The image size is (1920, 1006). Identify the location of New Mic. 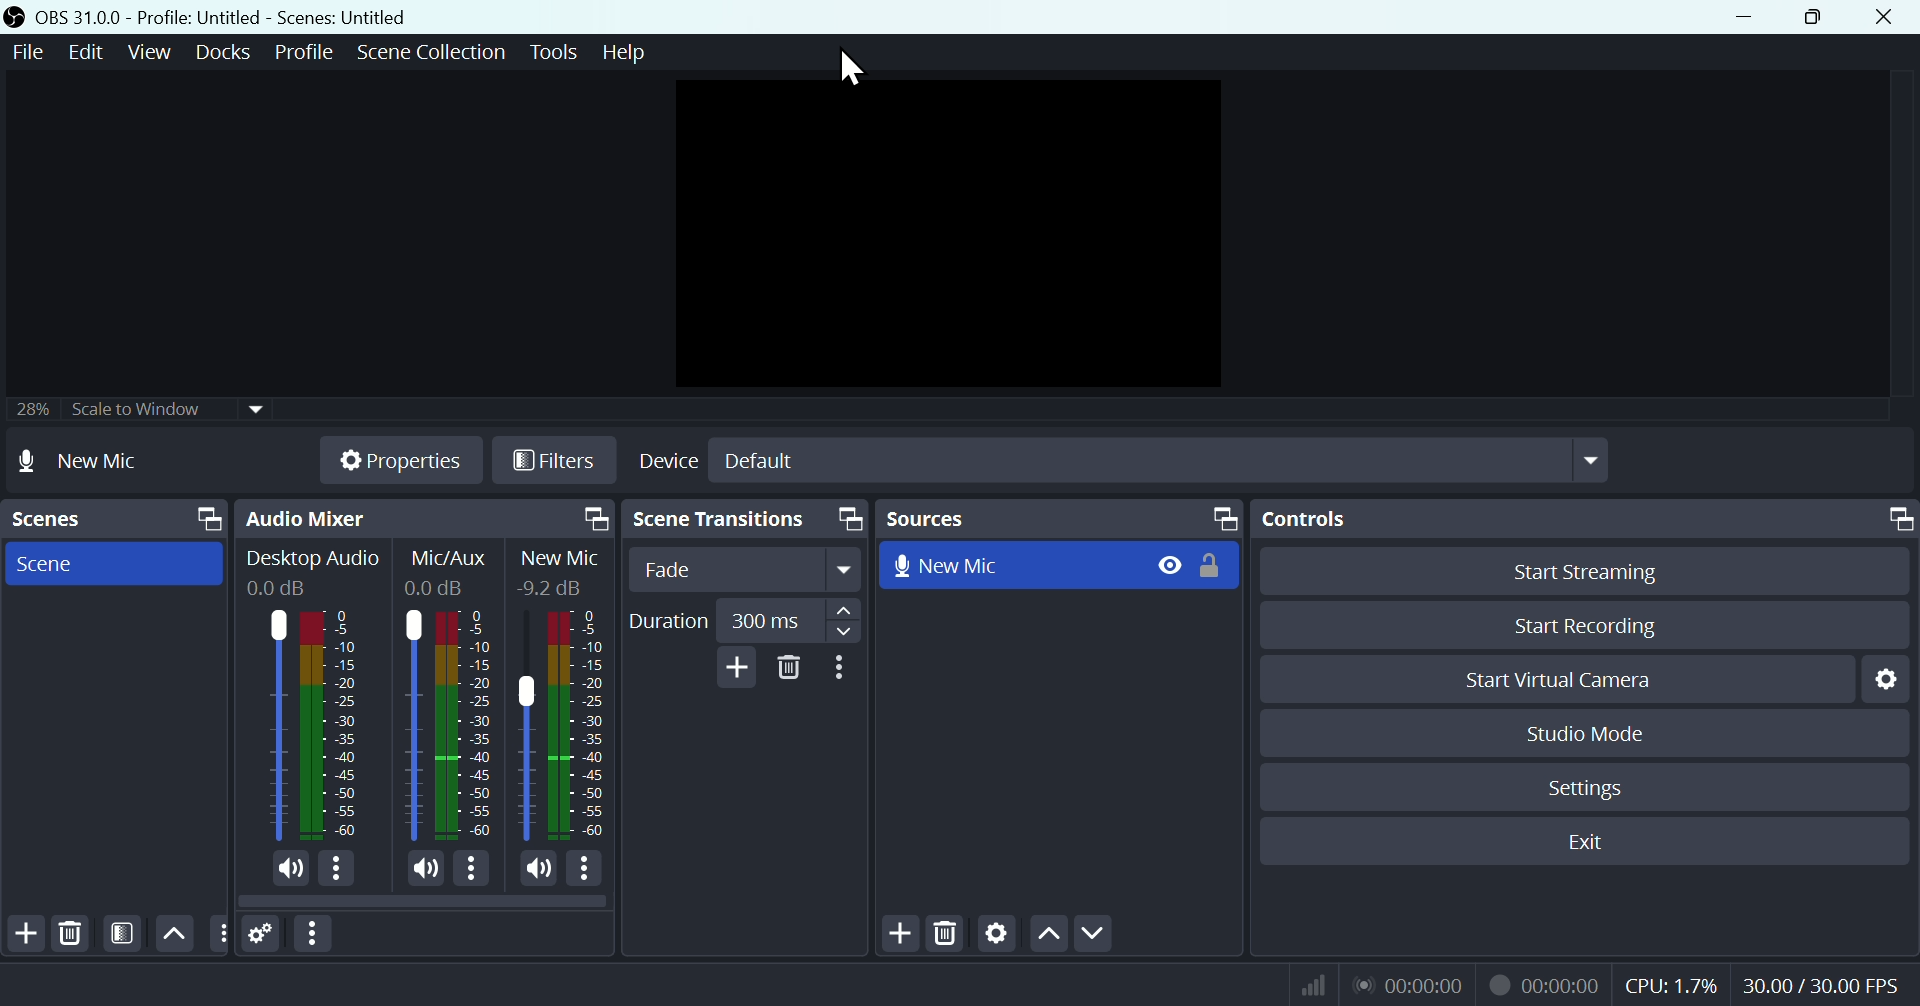
(561, 559).